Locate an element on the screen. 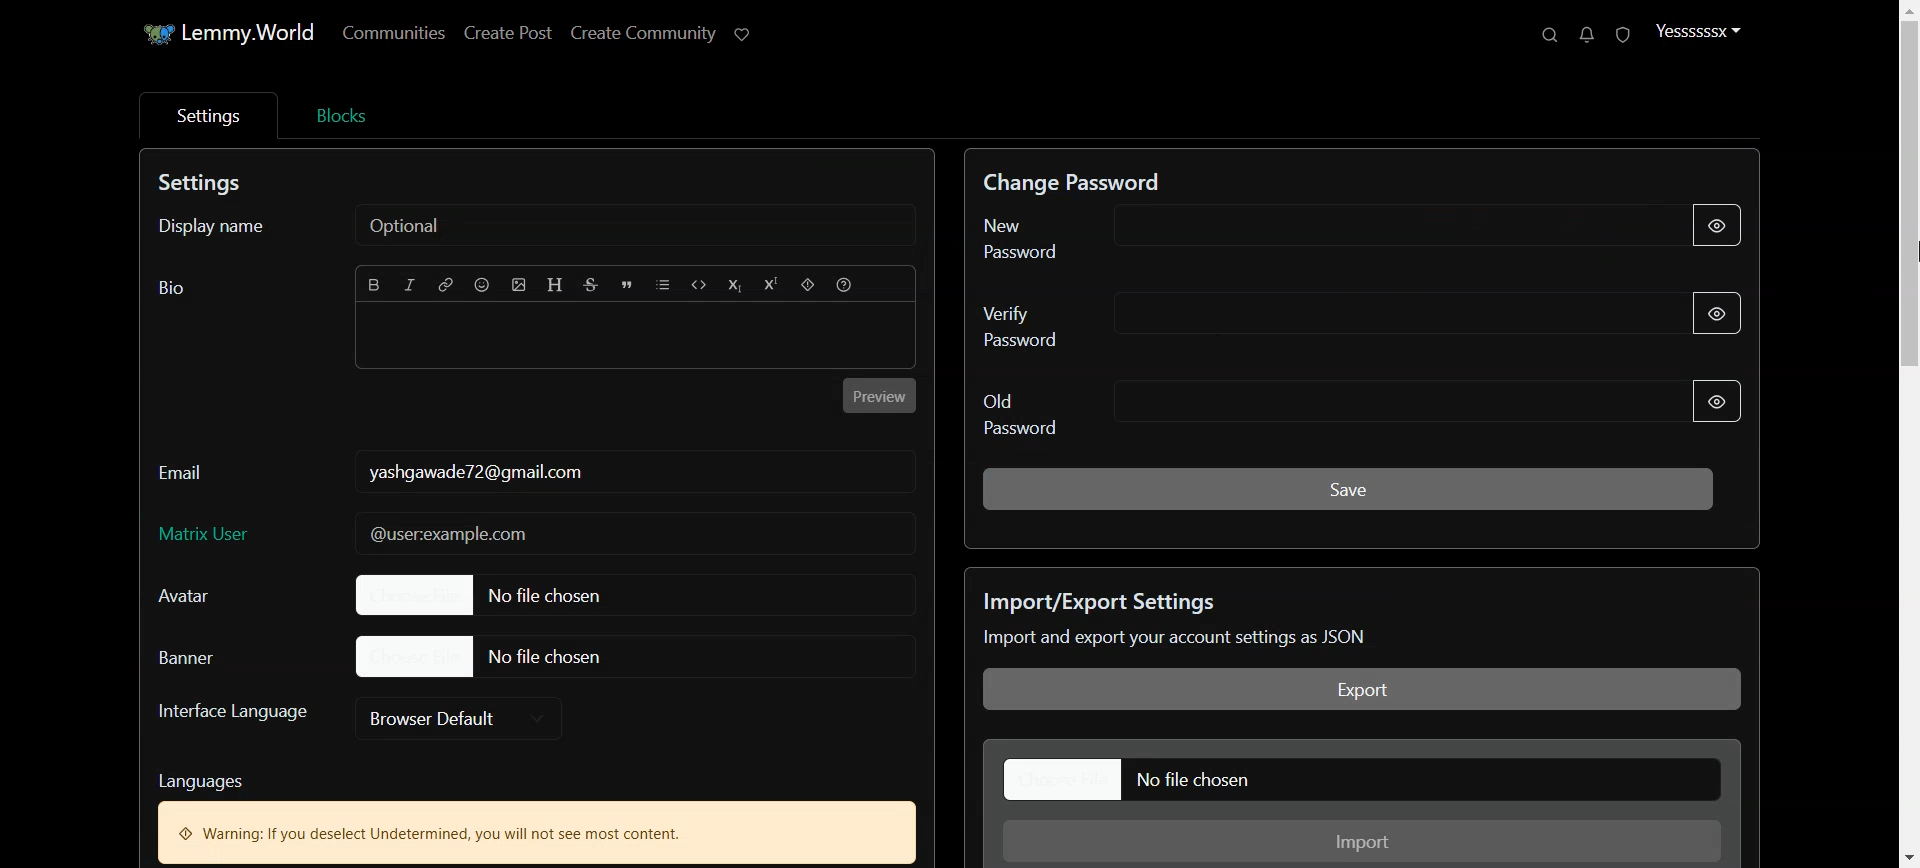 Image resolution: width=1920 pixels, height=868 pixels. Subscript is located at coordinates (735, 285).